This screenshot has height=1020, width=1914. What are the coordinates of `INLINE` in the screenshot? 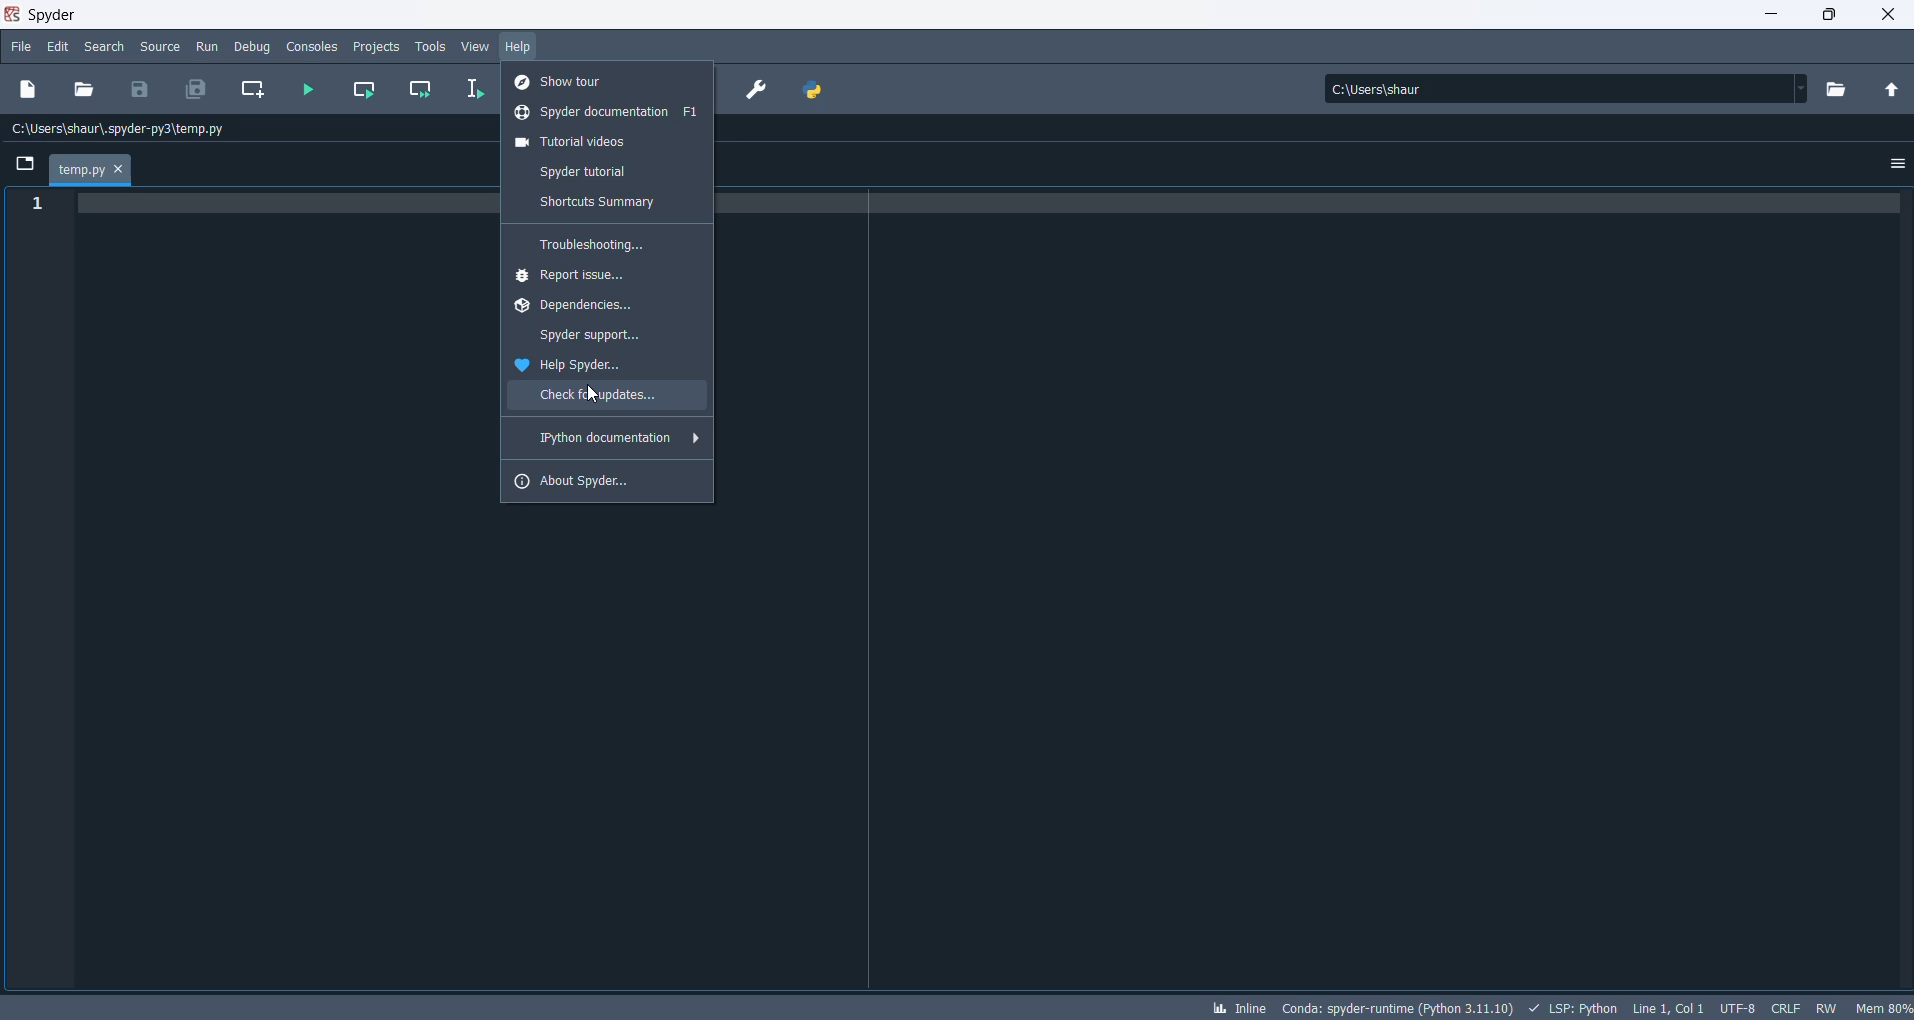 It's located at (1236, 1005).